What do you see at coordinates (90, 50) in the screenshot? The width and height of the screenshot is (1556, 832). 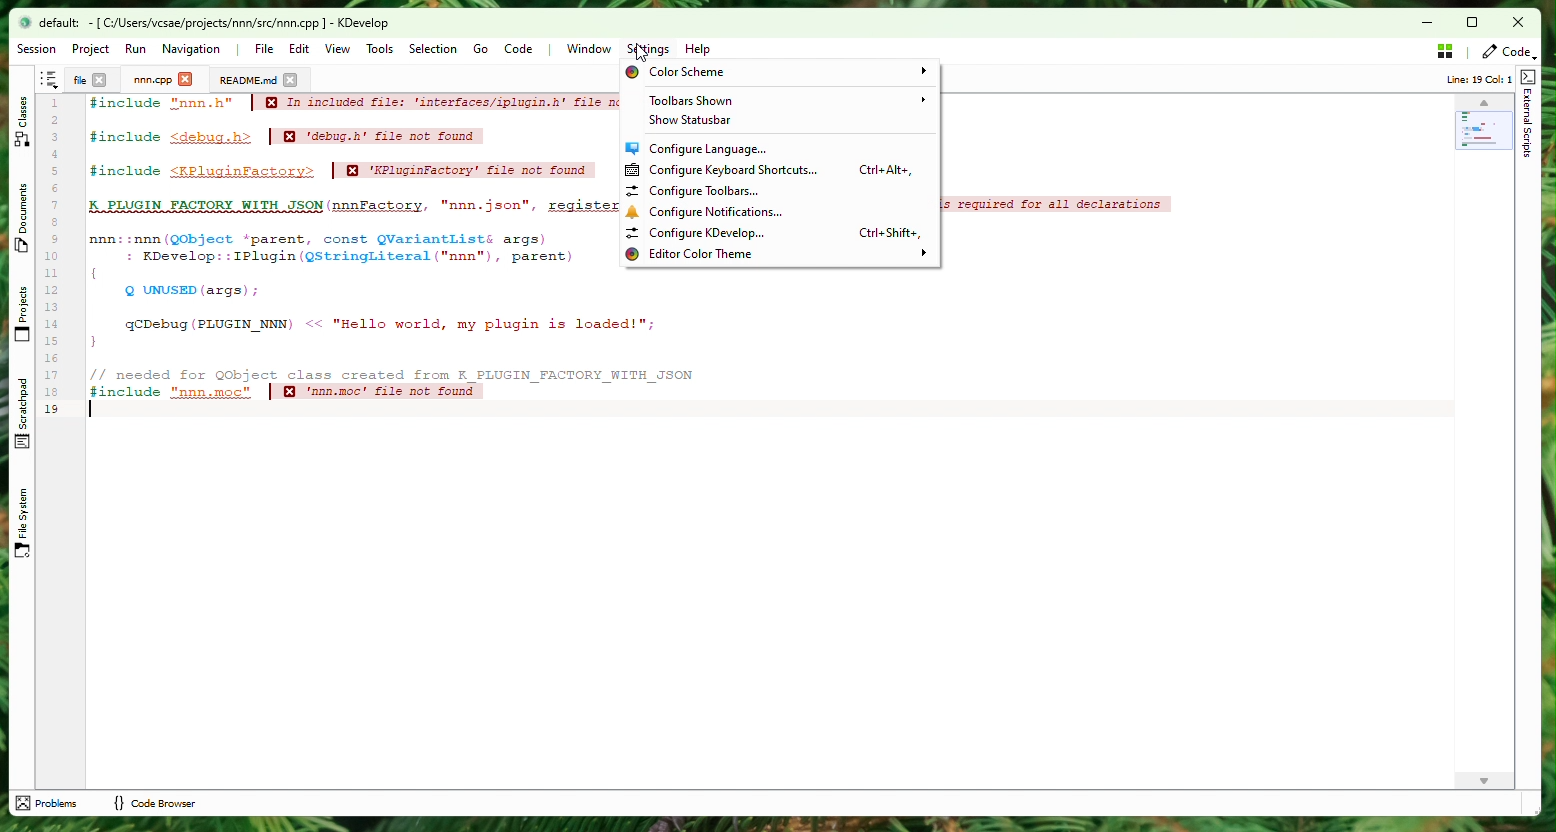 I see `Project` at bounding box center [90, 50].